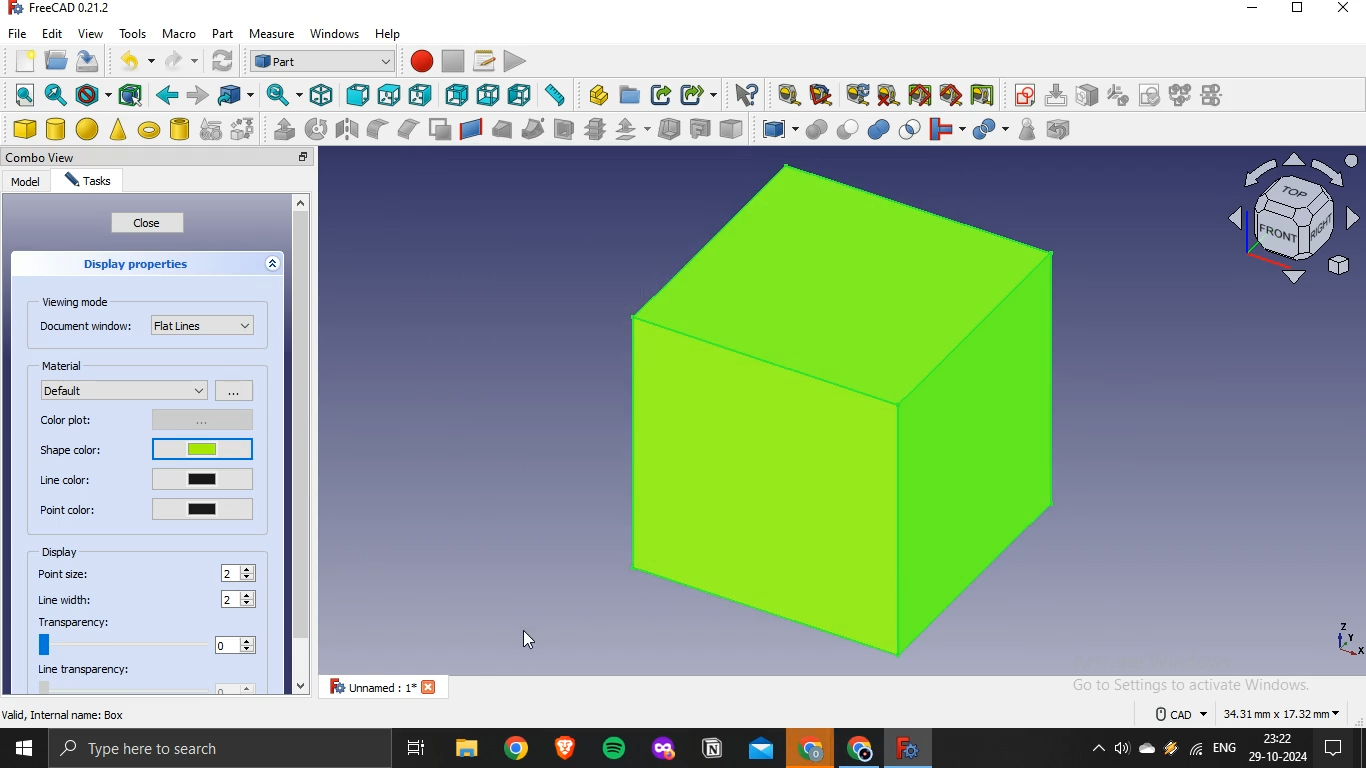  What do you see at coordinates (57, 129) in the screenshot?
I see `cylinder` at bounding box center [57, 129].